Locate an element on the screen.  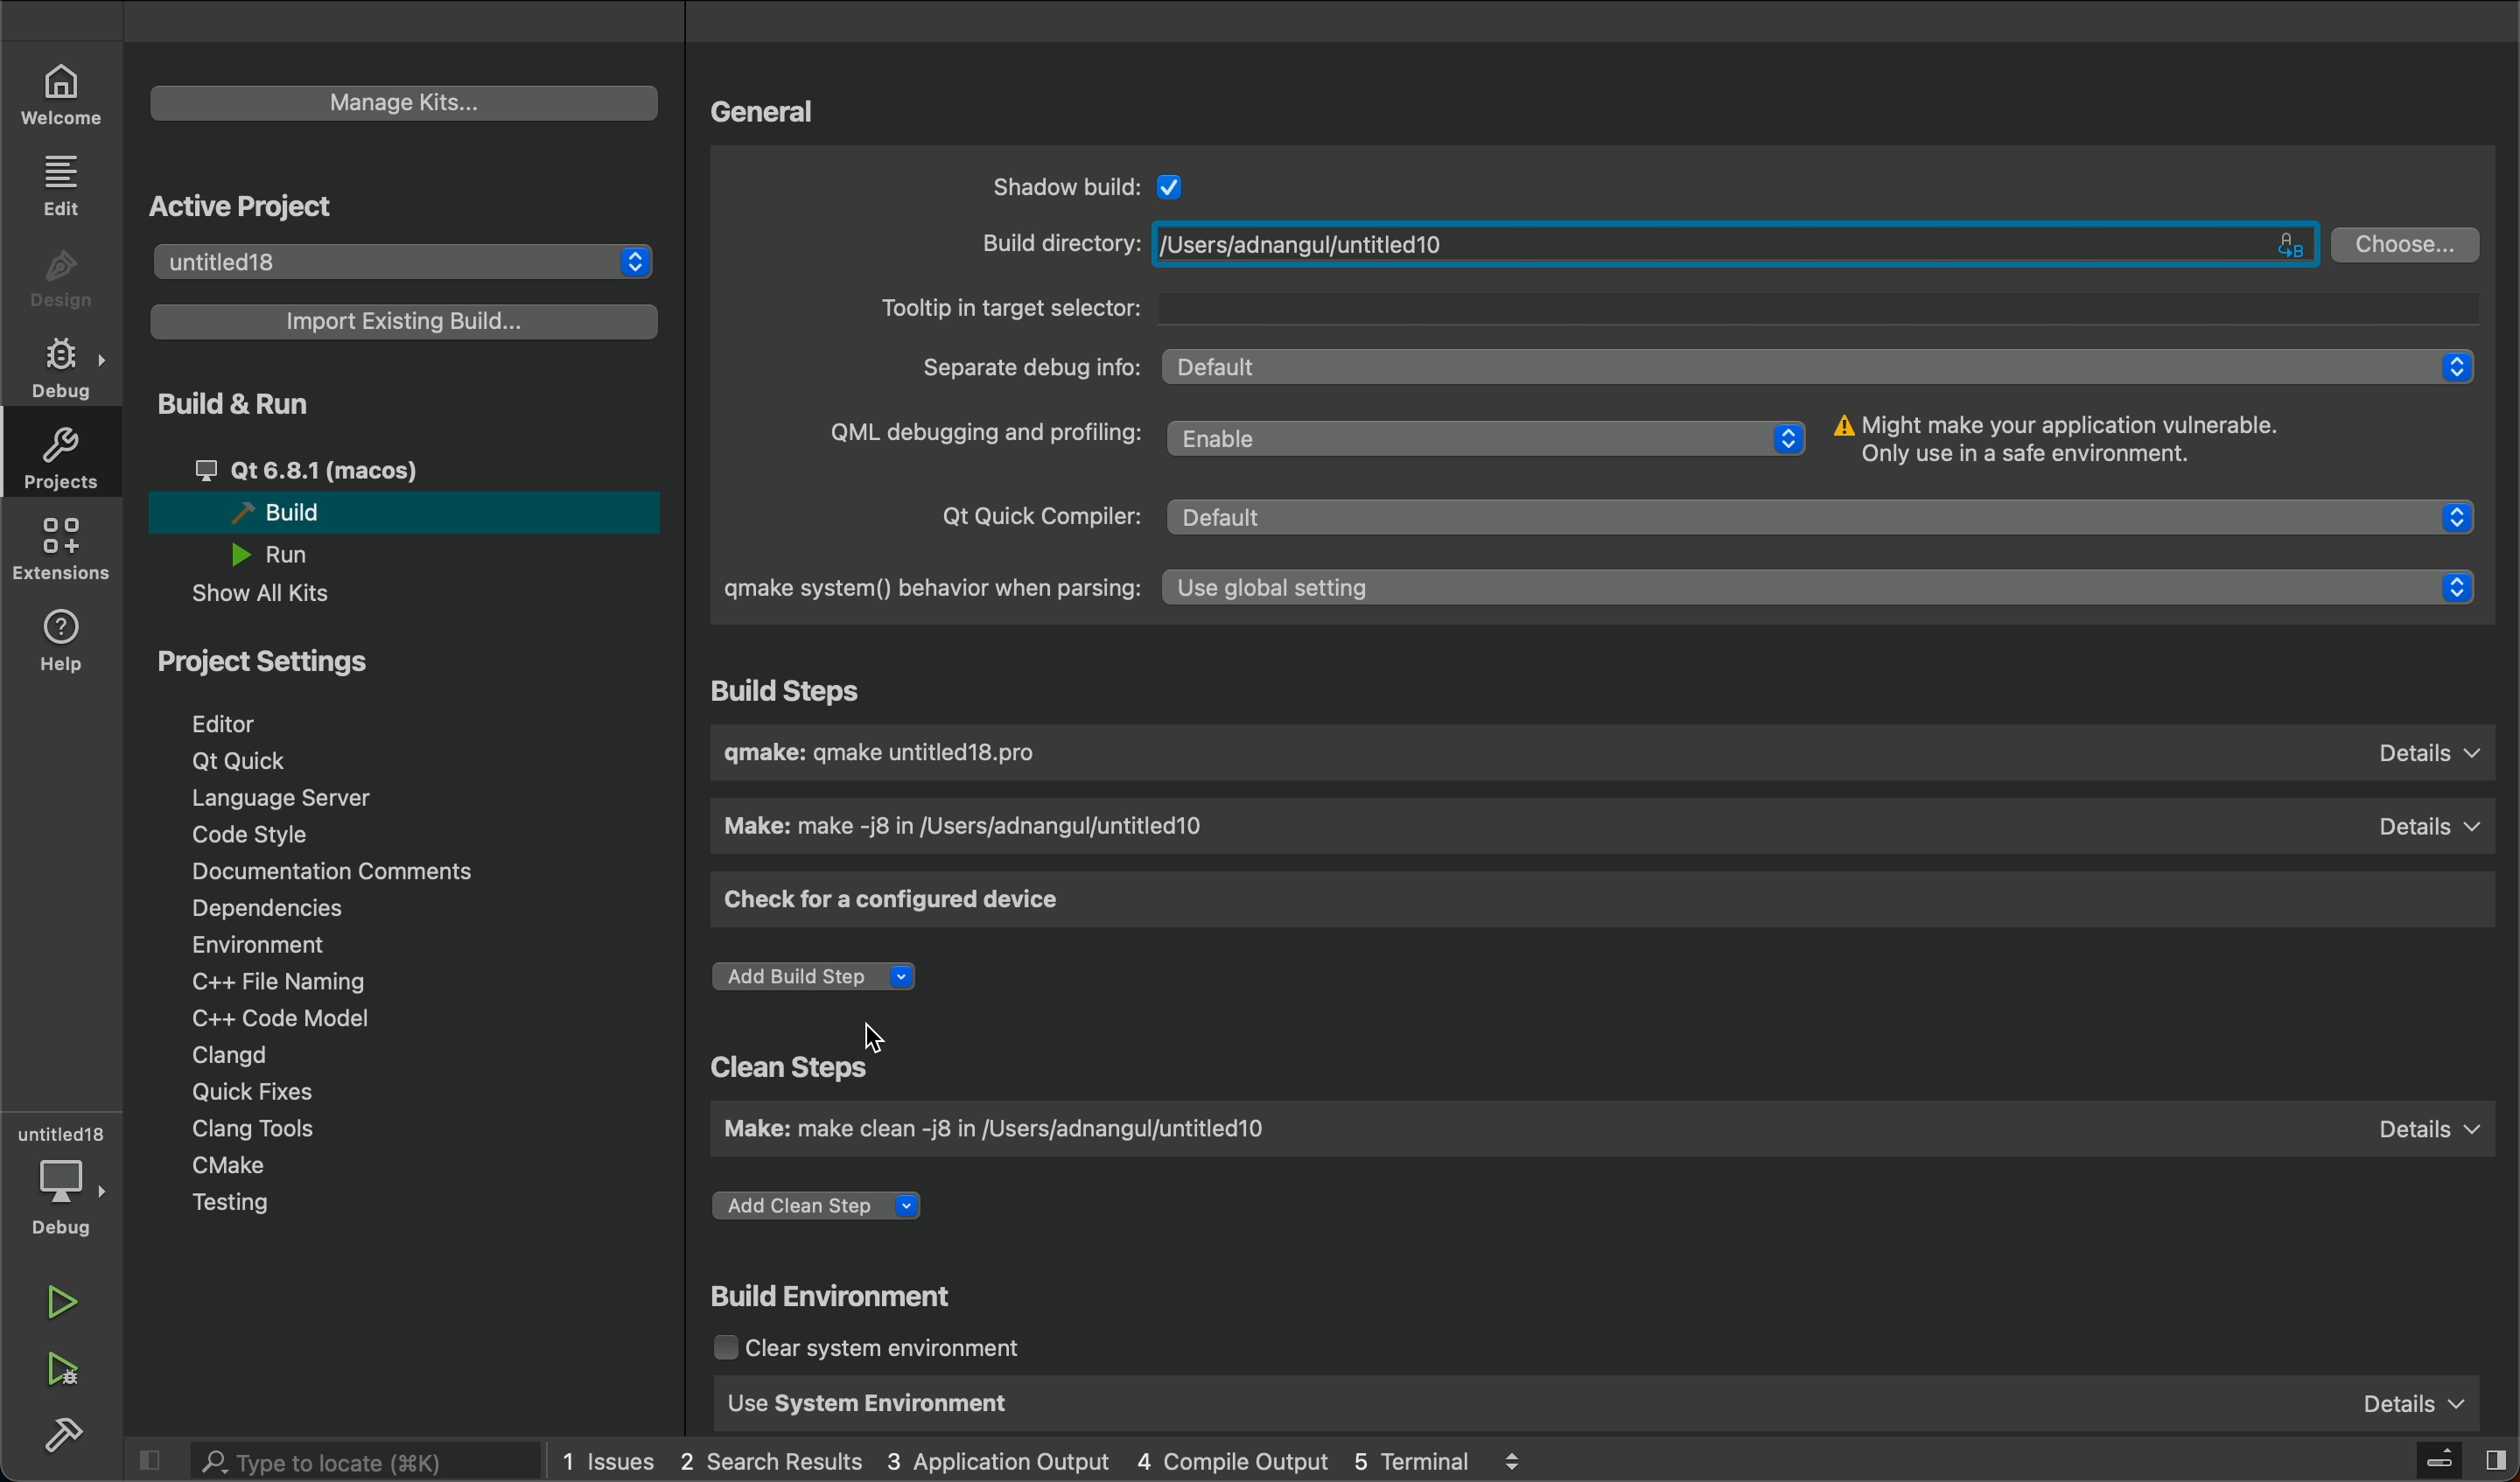
Project Settings is located at coordinates (267, 663).